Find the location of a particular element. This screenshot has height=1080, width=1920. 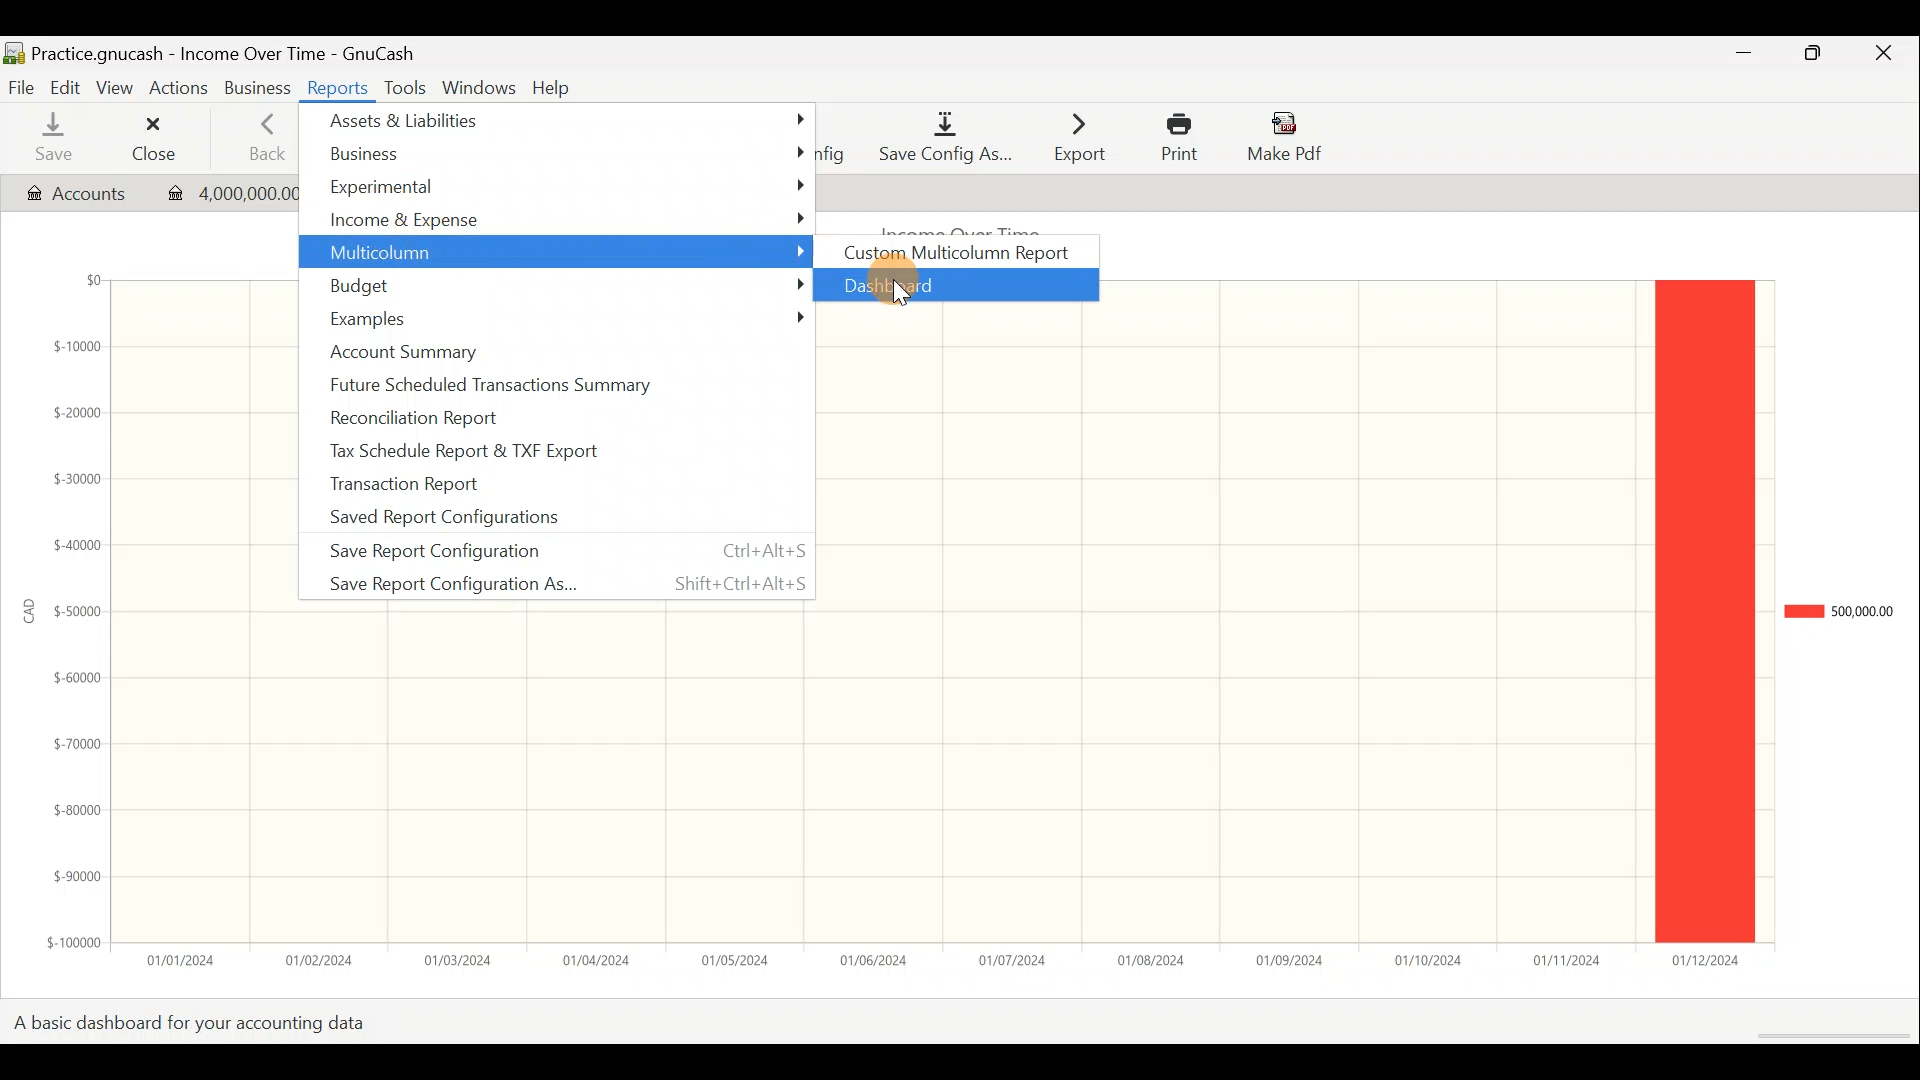

Document name is located at coordinates (223, 48).